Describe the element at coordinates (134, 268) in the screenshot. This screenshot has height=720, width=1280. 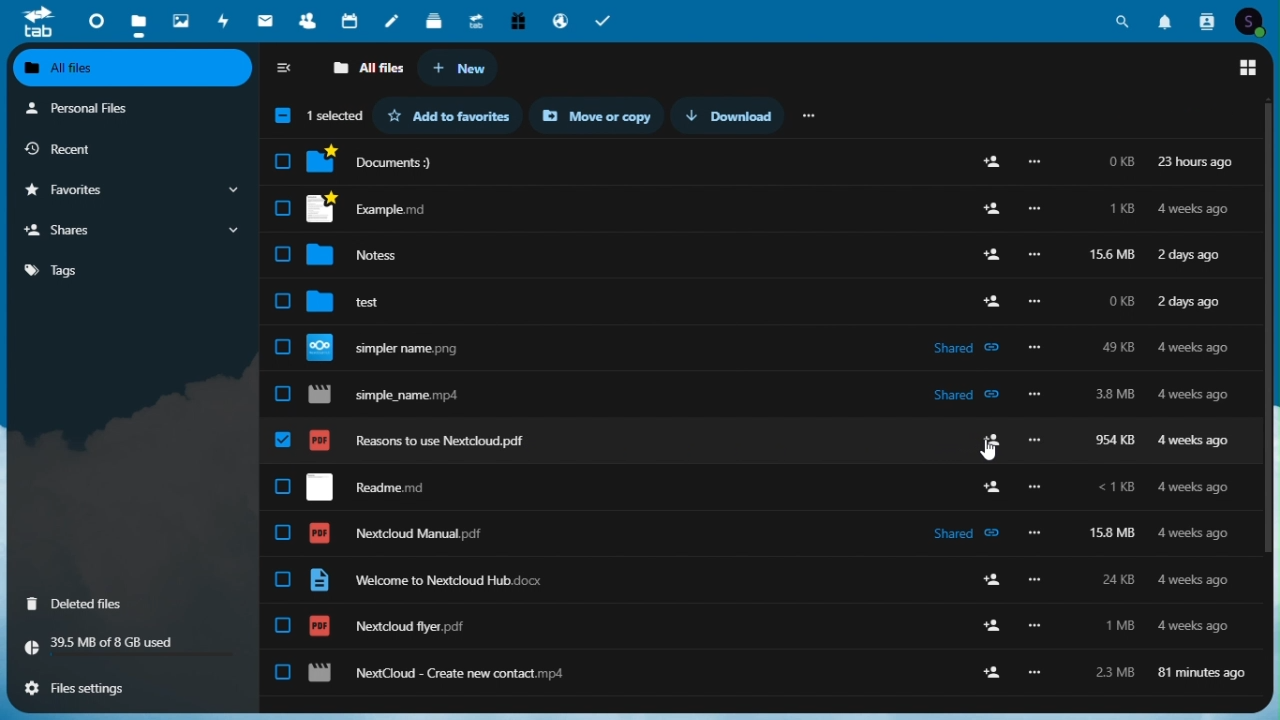
I see `tags` at that location.